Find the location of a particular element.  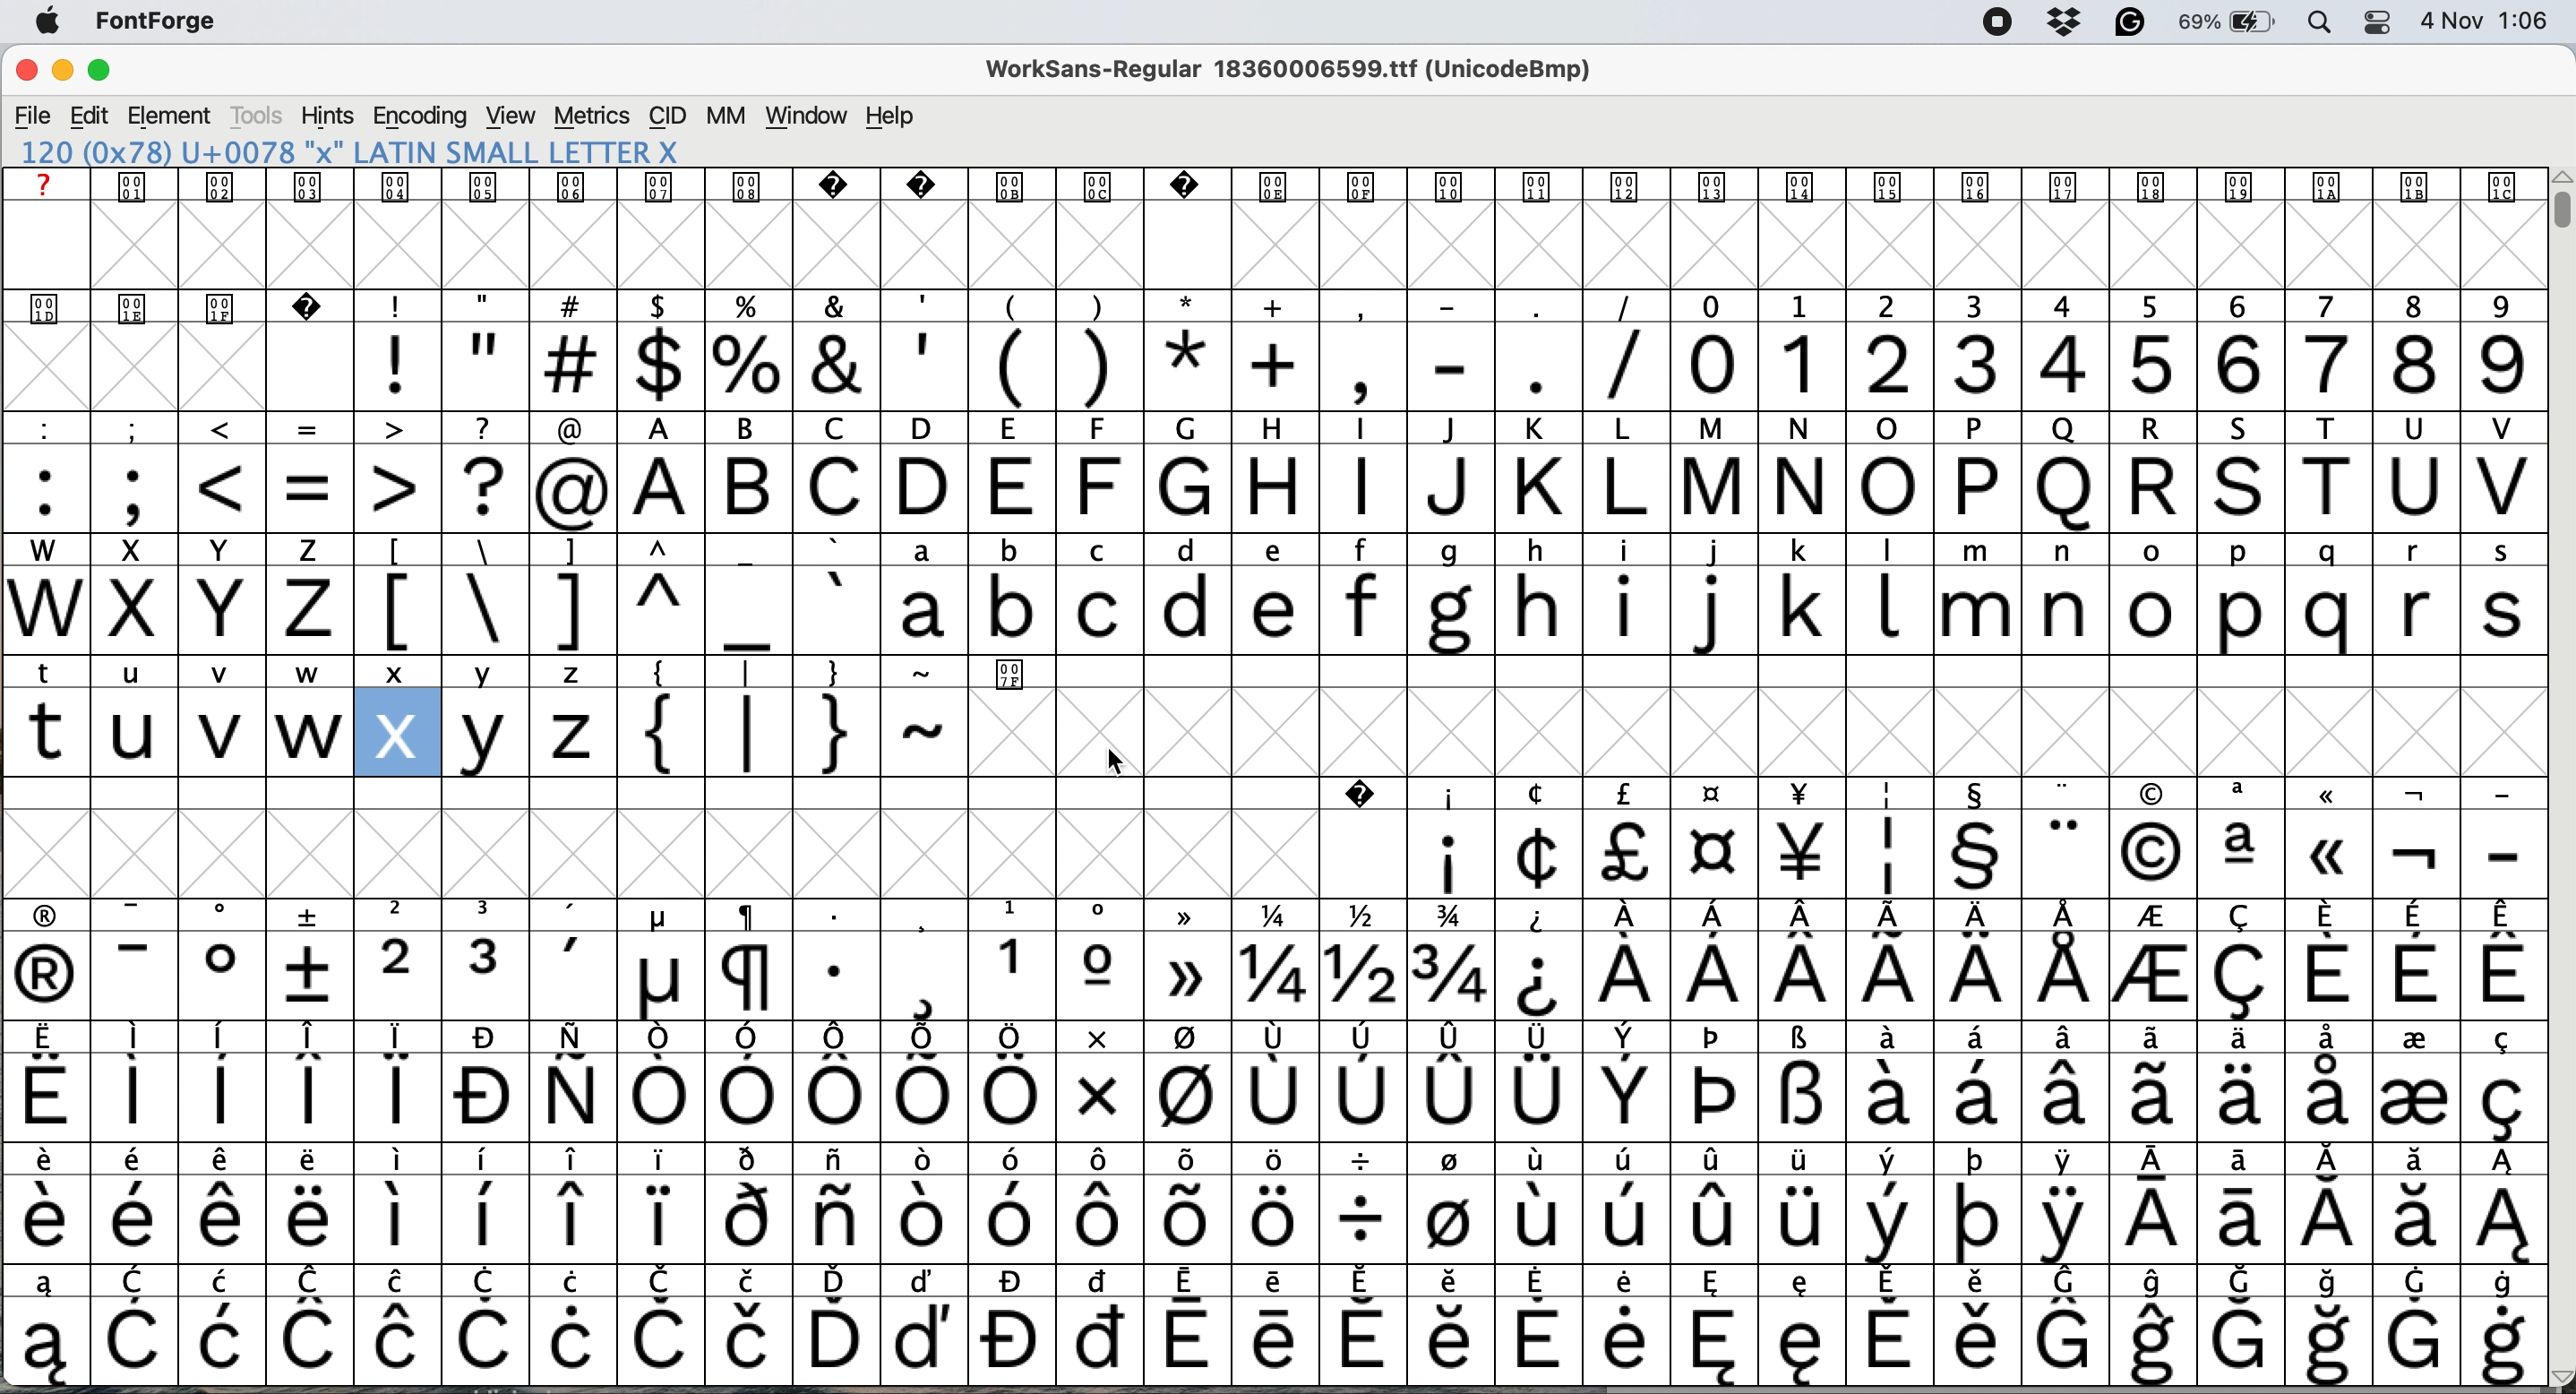

hints is located at coordinates (328, 118).